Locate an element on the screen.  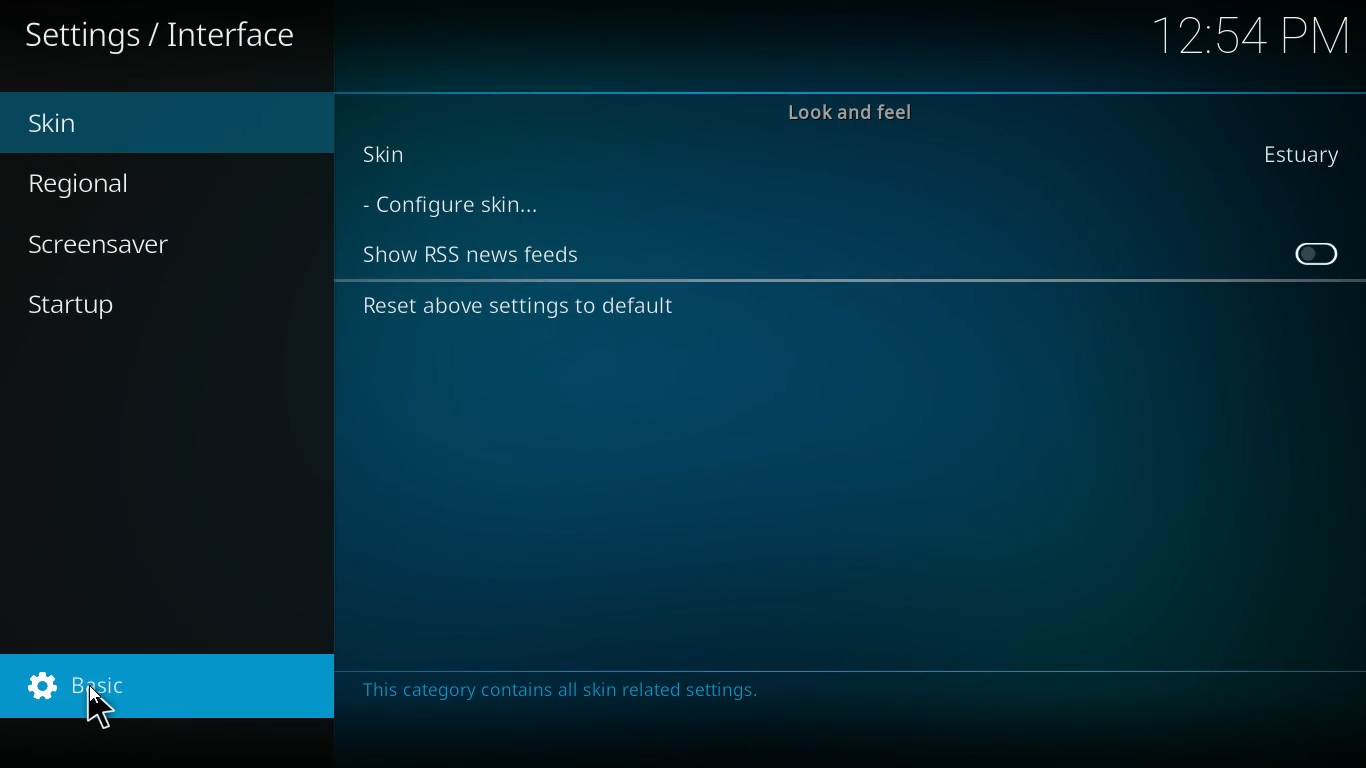
startup is located at coordinates (106, 310).